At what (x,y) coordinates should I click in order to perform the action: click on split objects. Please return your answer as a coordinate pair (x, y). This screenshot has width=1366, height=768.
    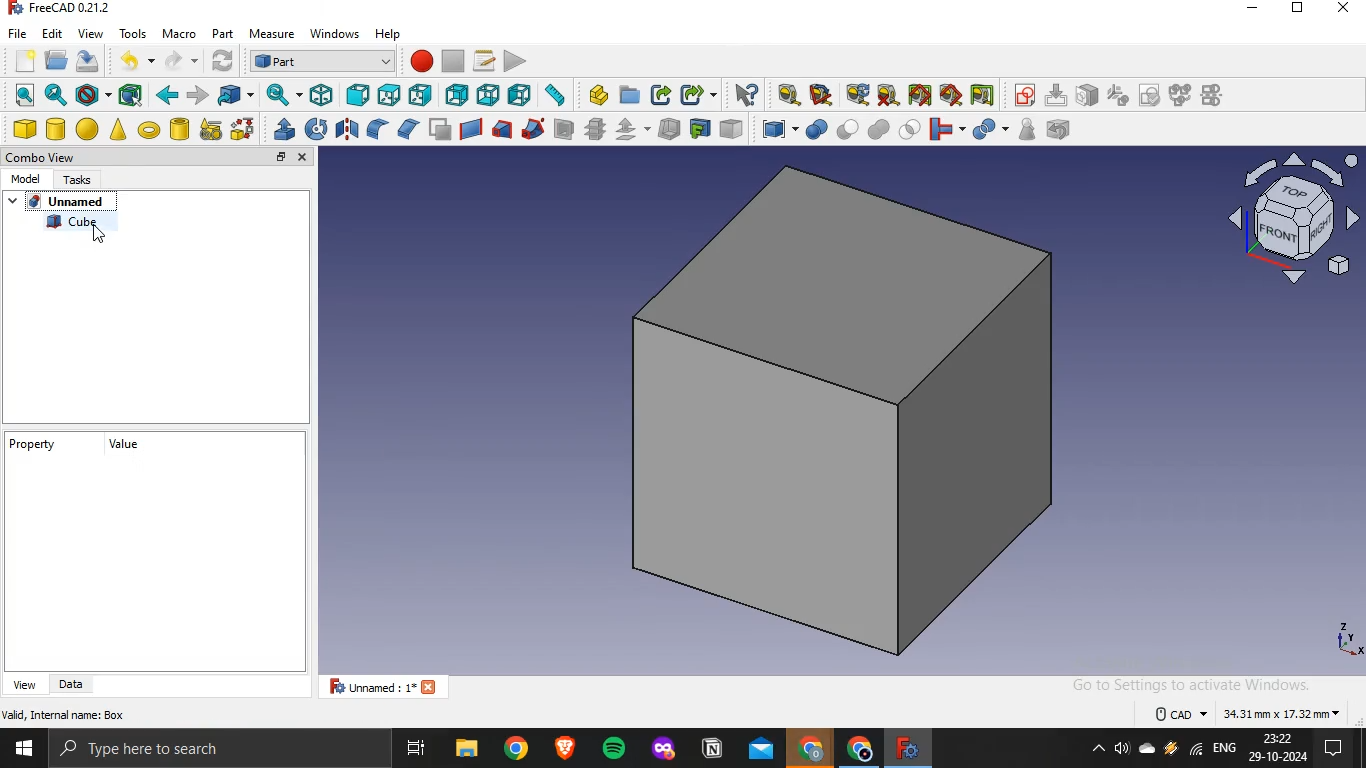
    Looking at the image, I should click on (987, 130).